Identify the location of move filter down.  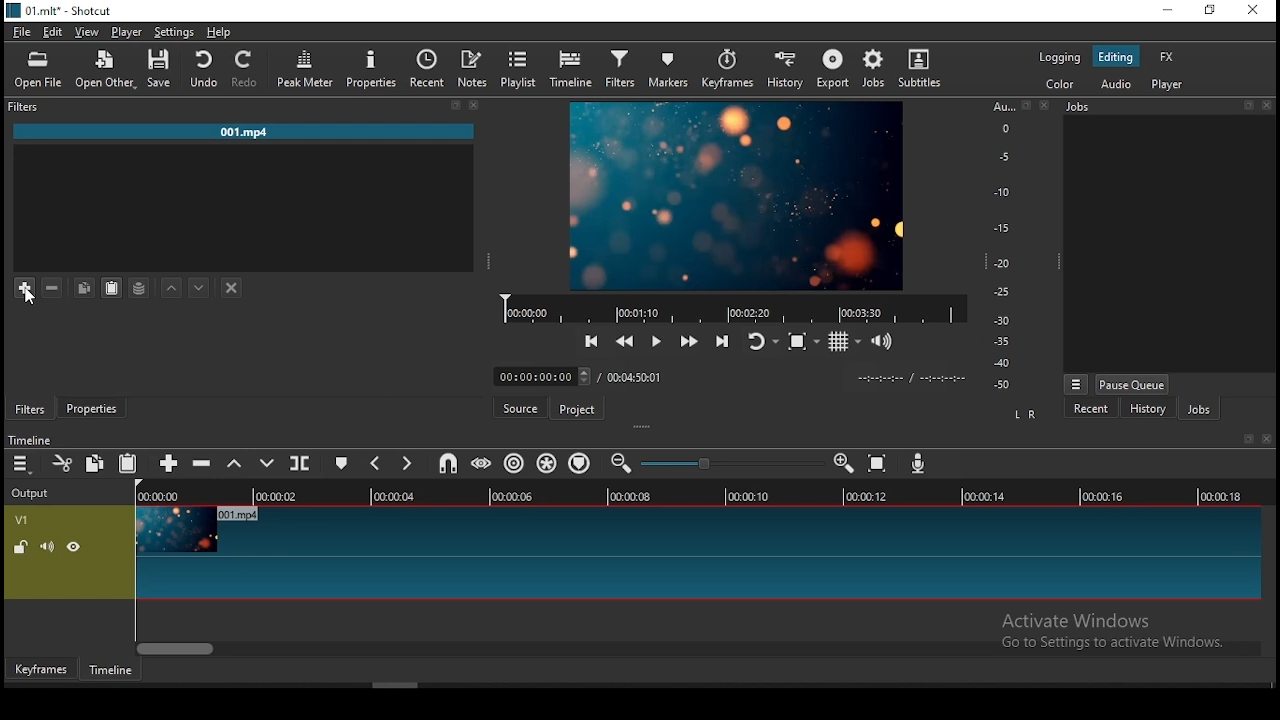
(200, 288).